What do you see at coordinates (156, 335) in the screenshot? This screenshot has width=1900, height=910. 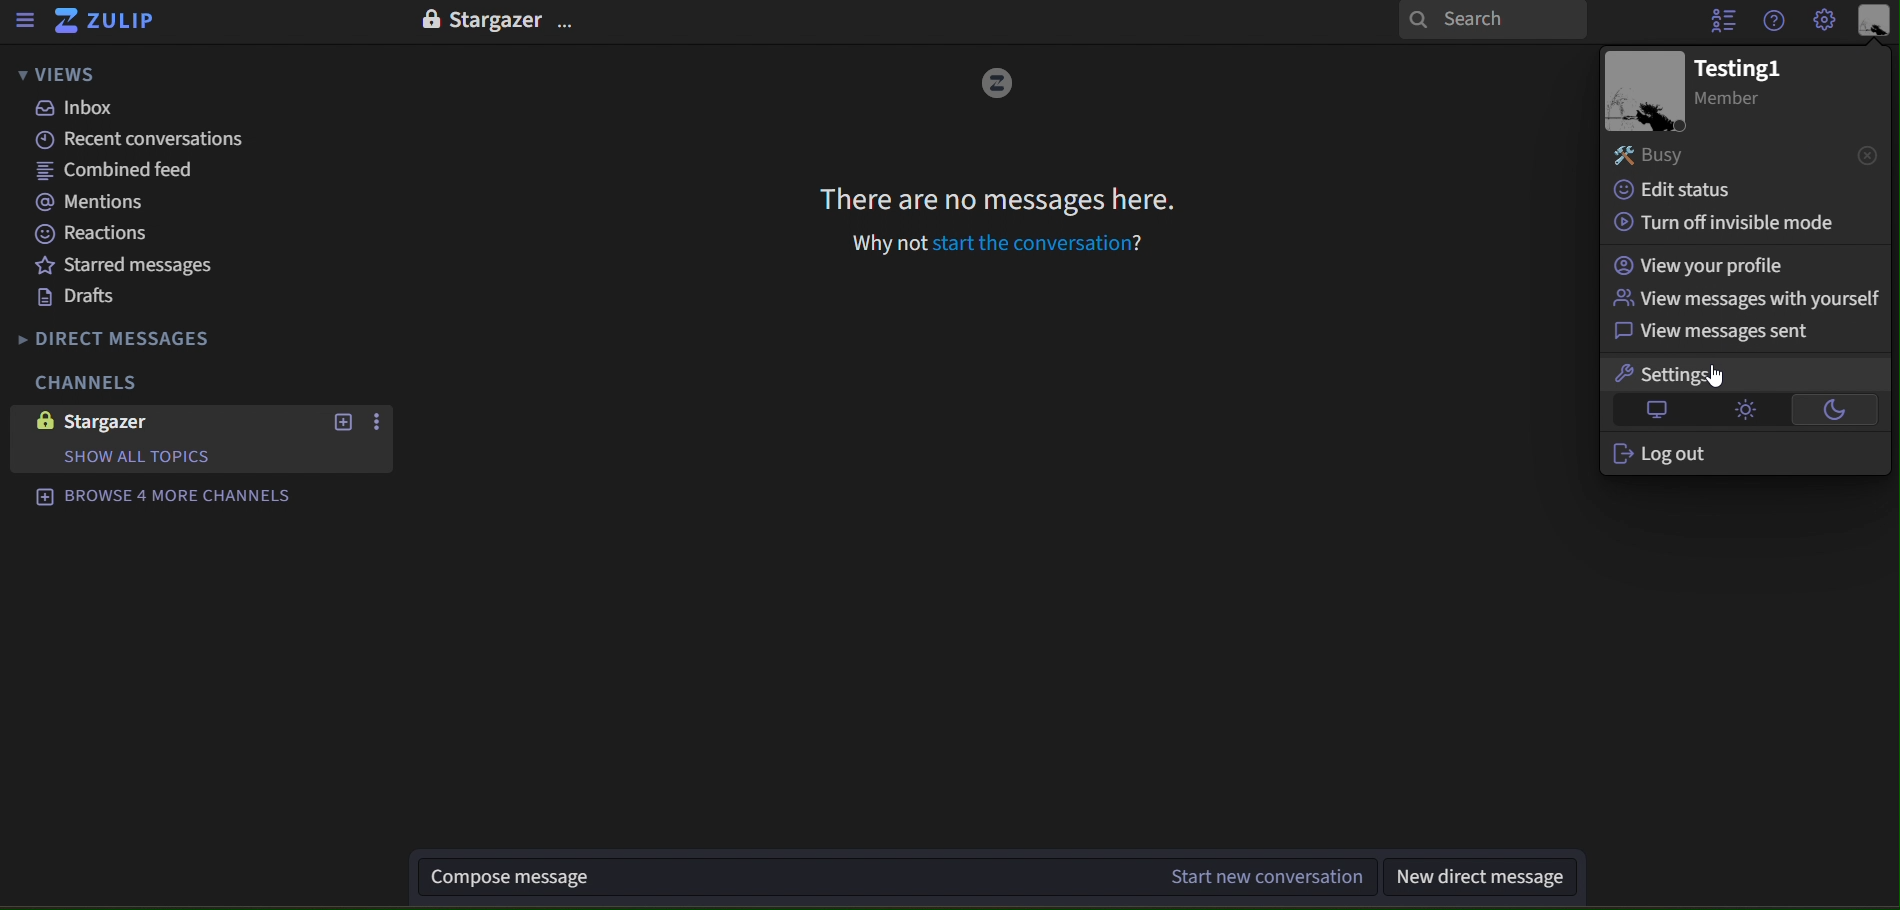 I see `direct messages` at bounding box center [156, 335].